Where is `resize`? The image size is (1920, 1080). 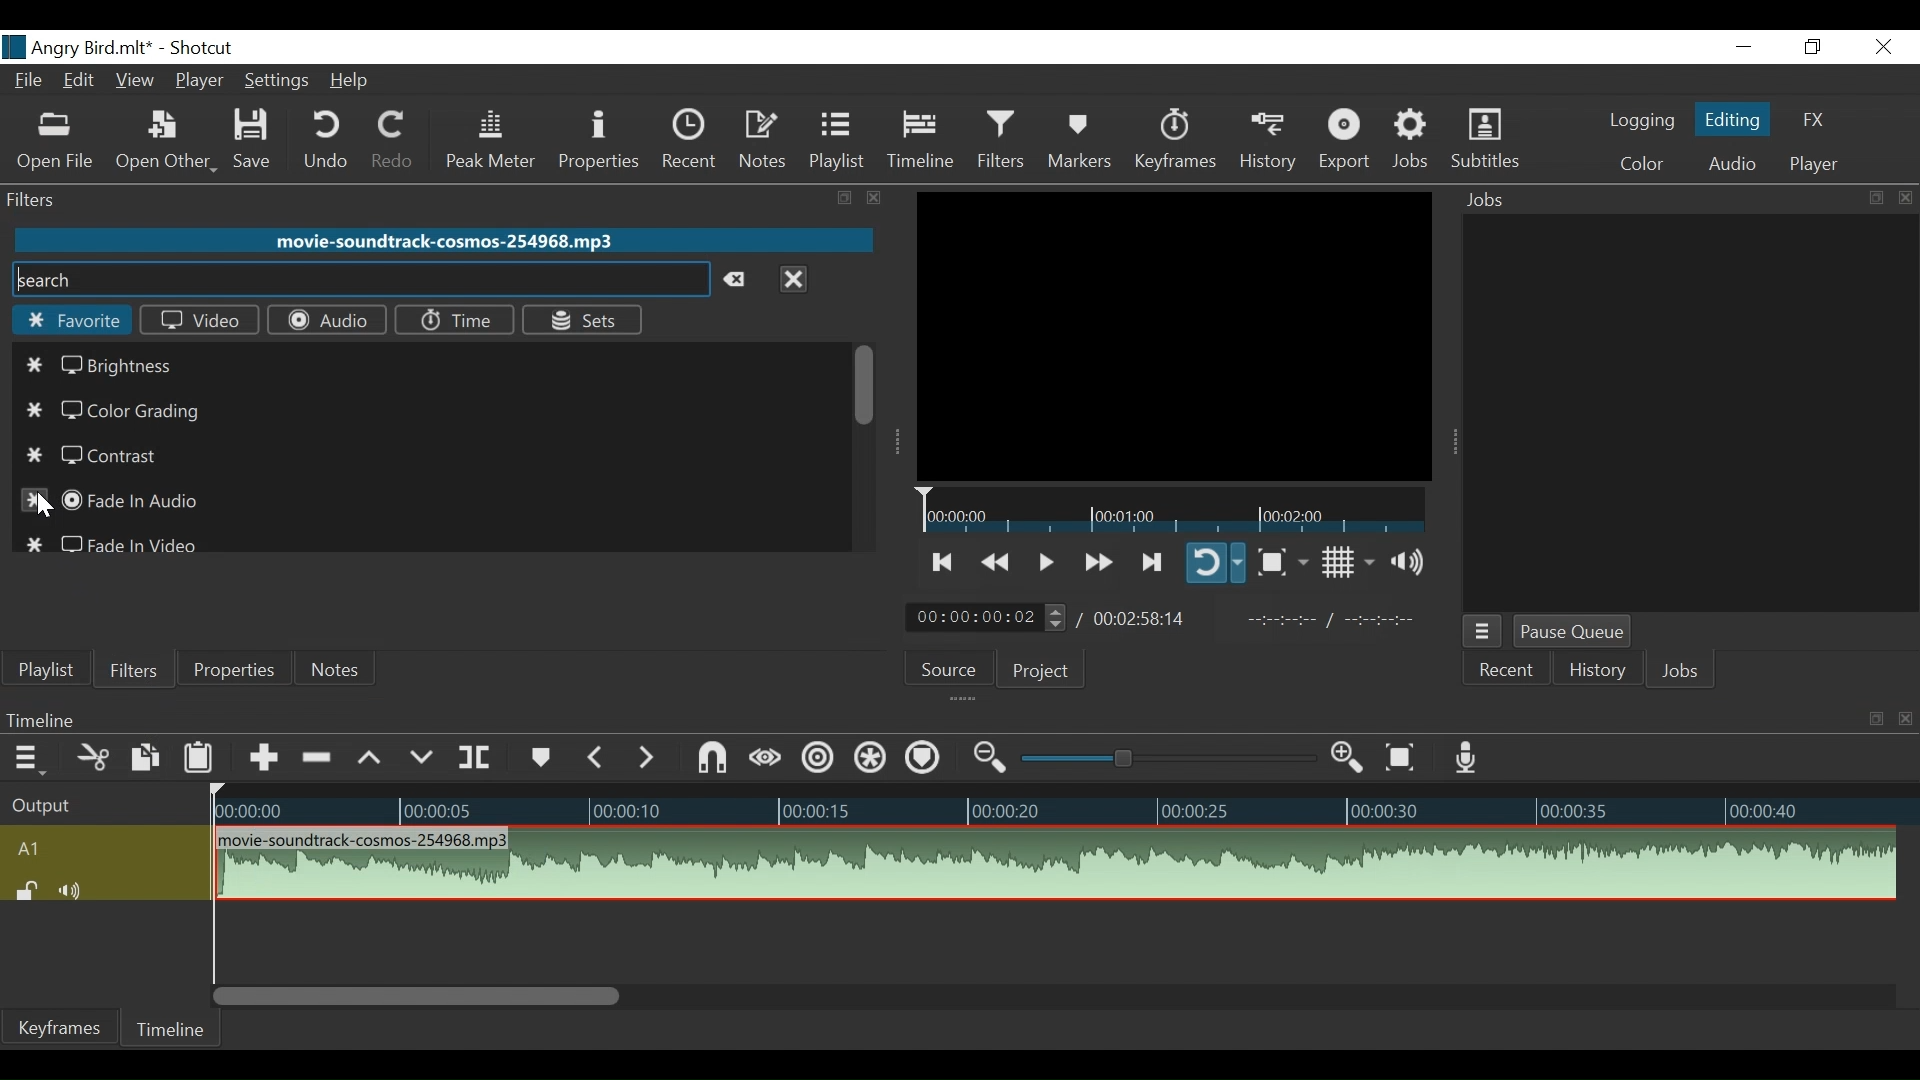 resize is located at coordinates (842, 198).